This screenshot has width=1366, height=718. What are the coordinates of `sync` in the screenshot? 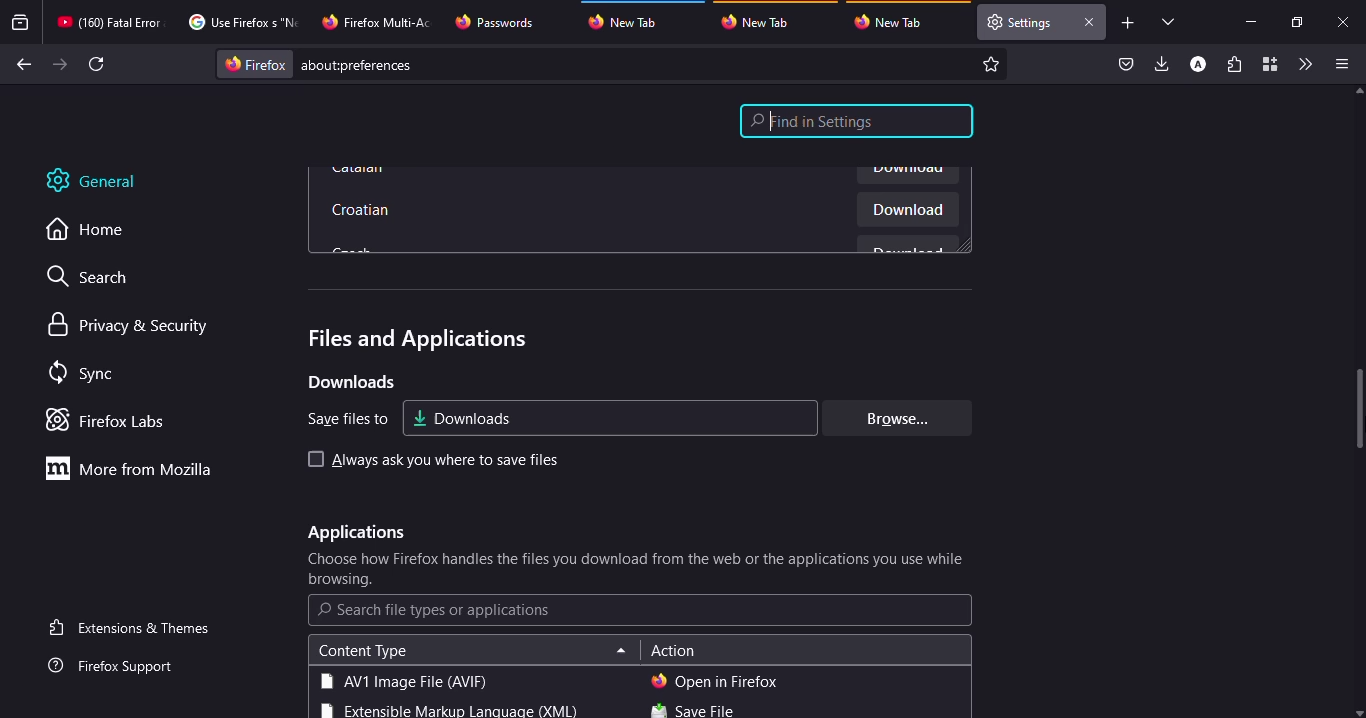 It's located at (85, 374).